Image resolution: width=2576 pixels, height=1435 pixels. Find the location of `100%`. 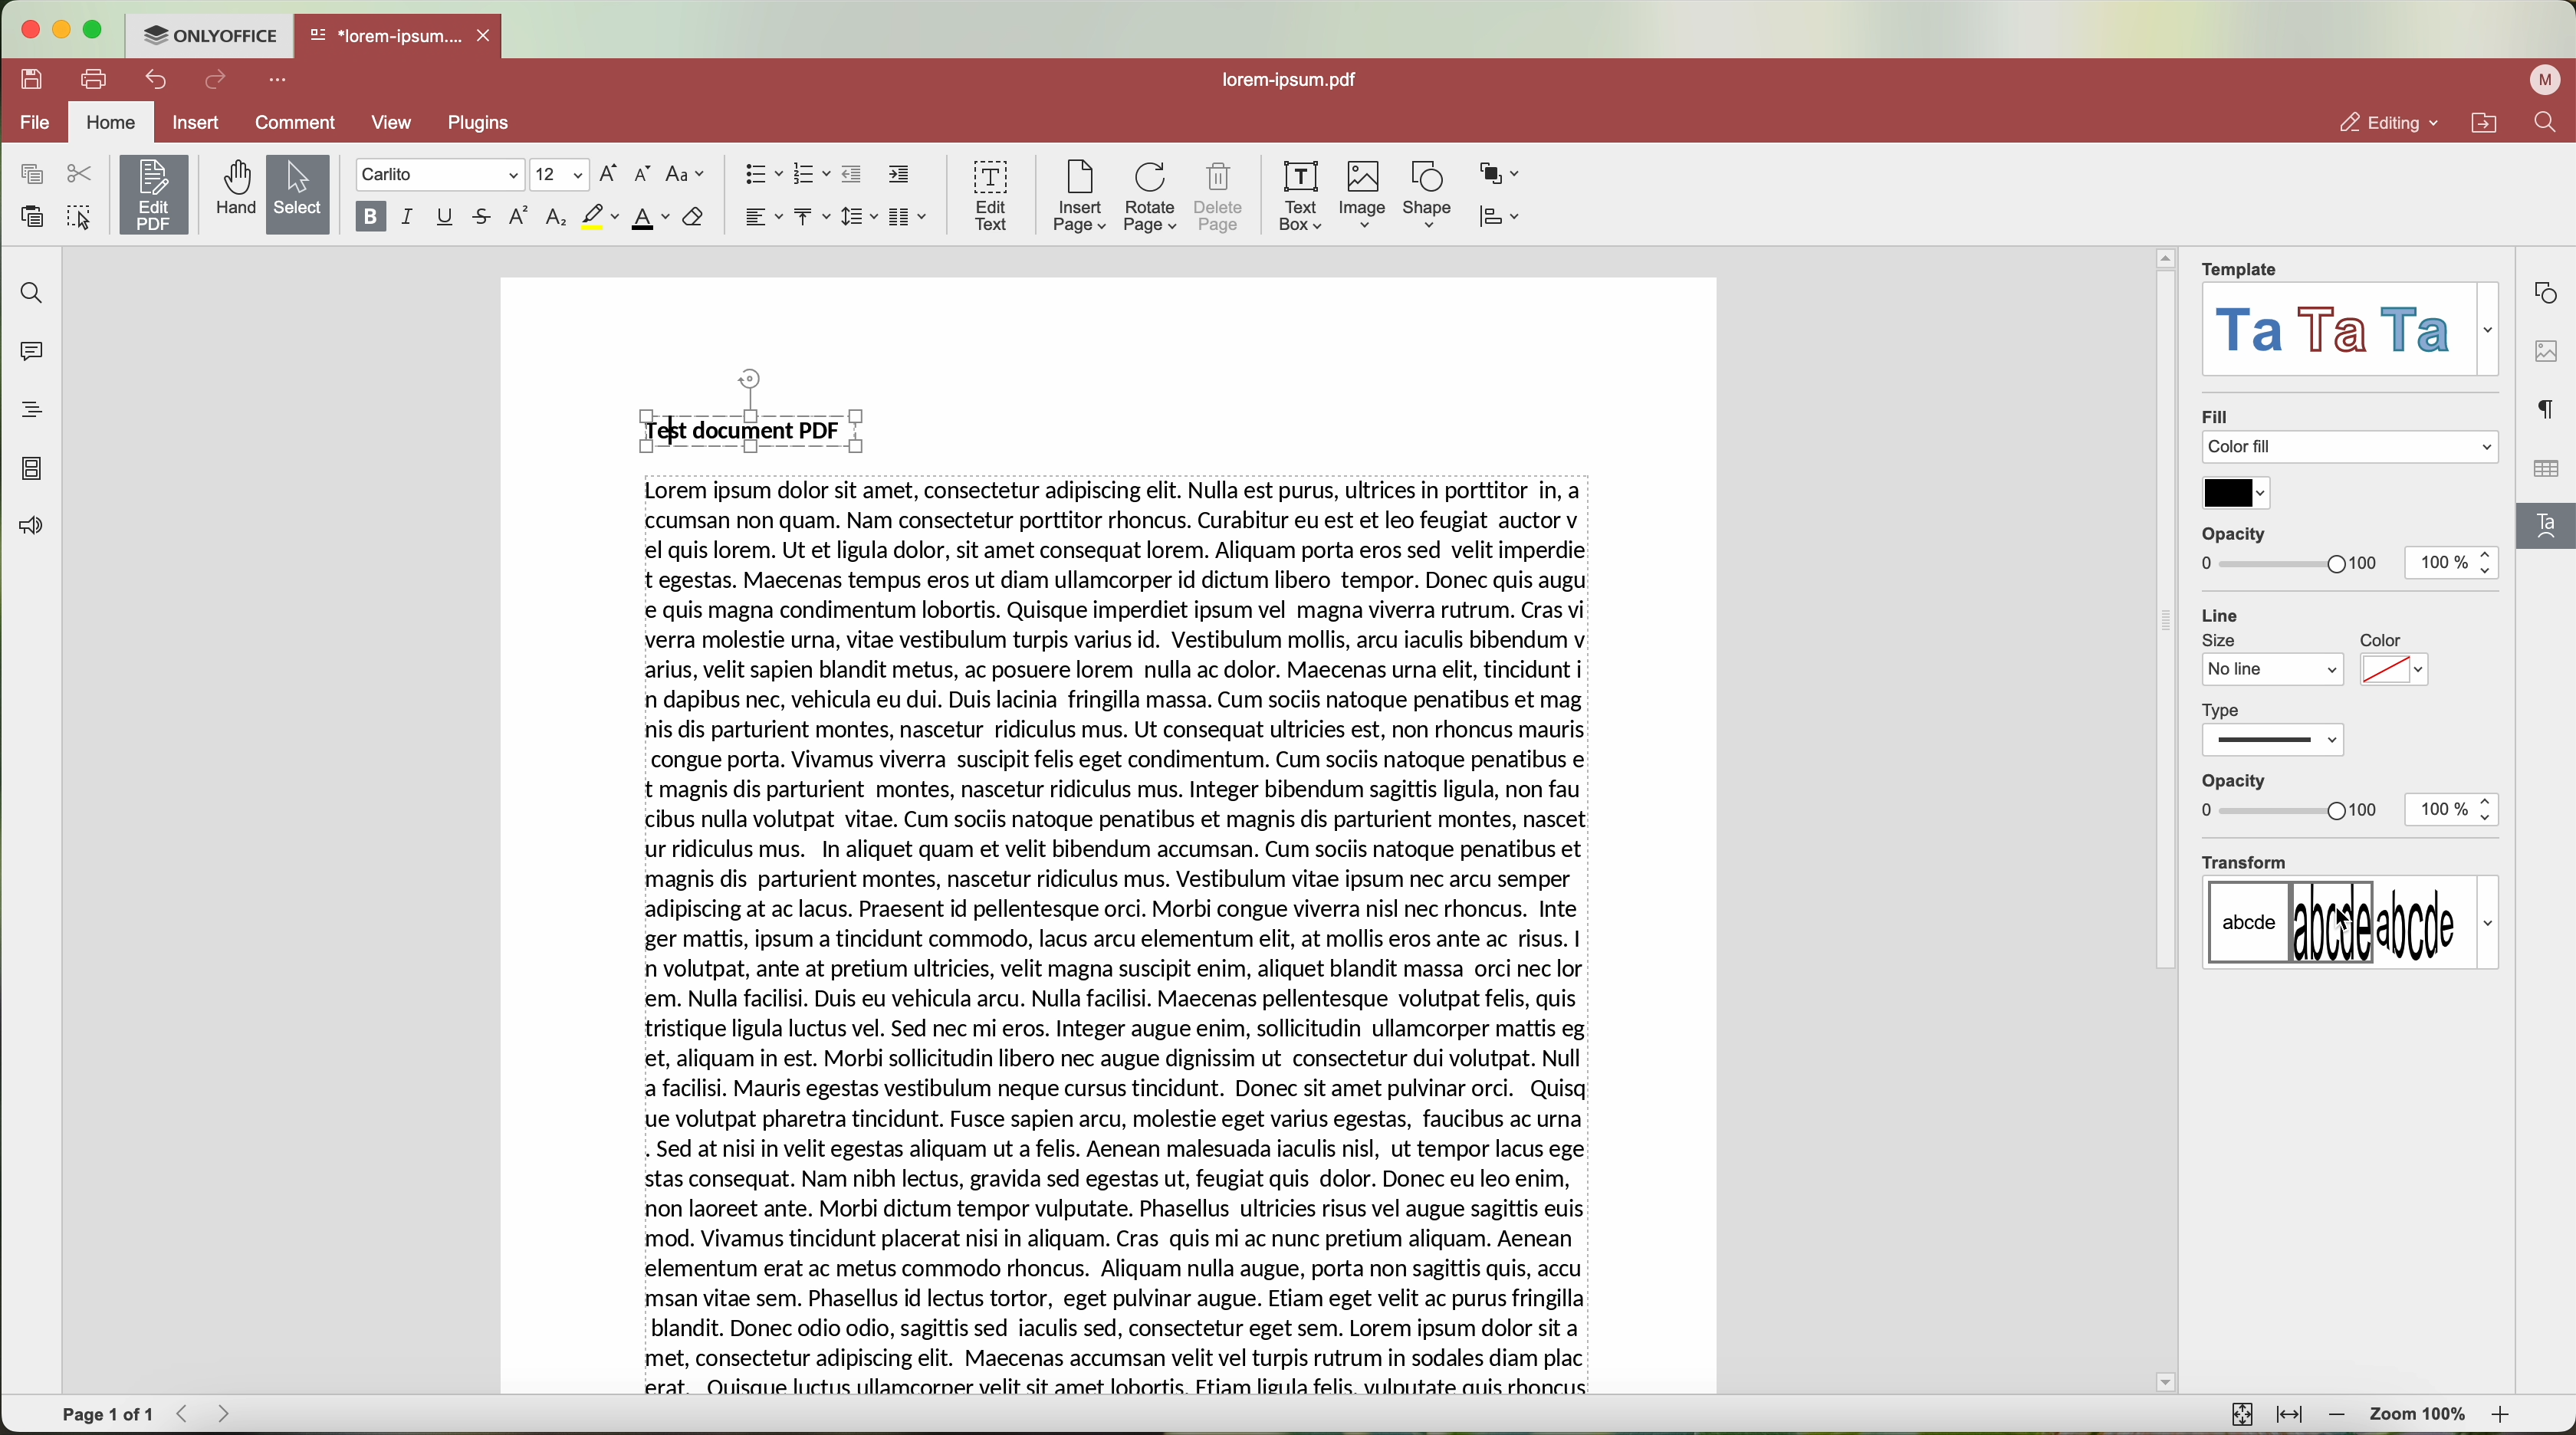

100% is located at coordinates (2455, 563).